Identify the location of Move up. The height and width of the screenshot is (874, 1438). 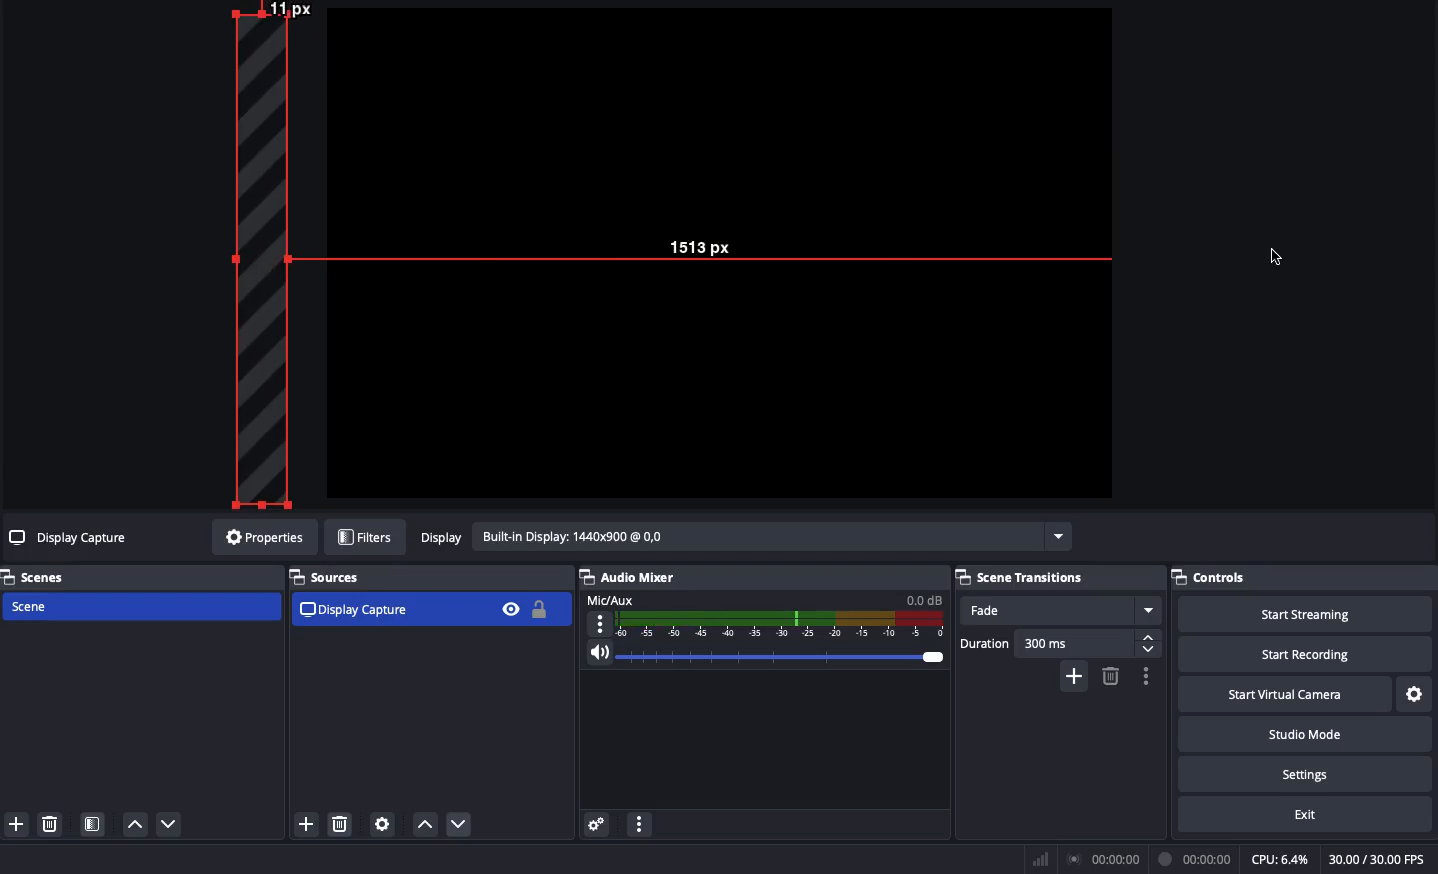
(134, 823).